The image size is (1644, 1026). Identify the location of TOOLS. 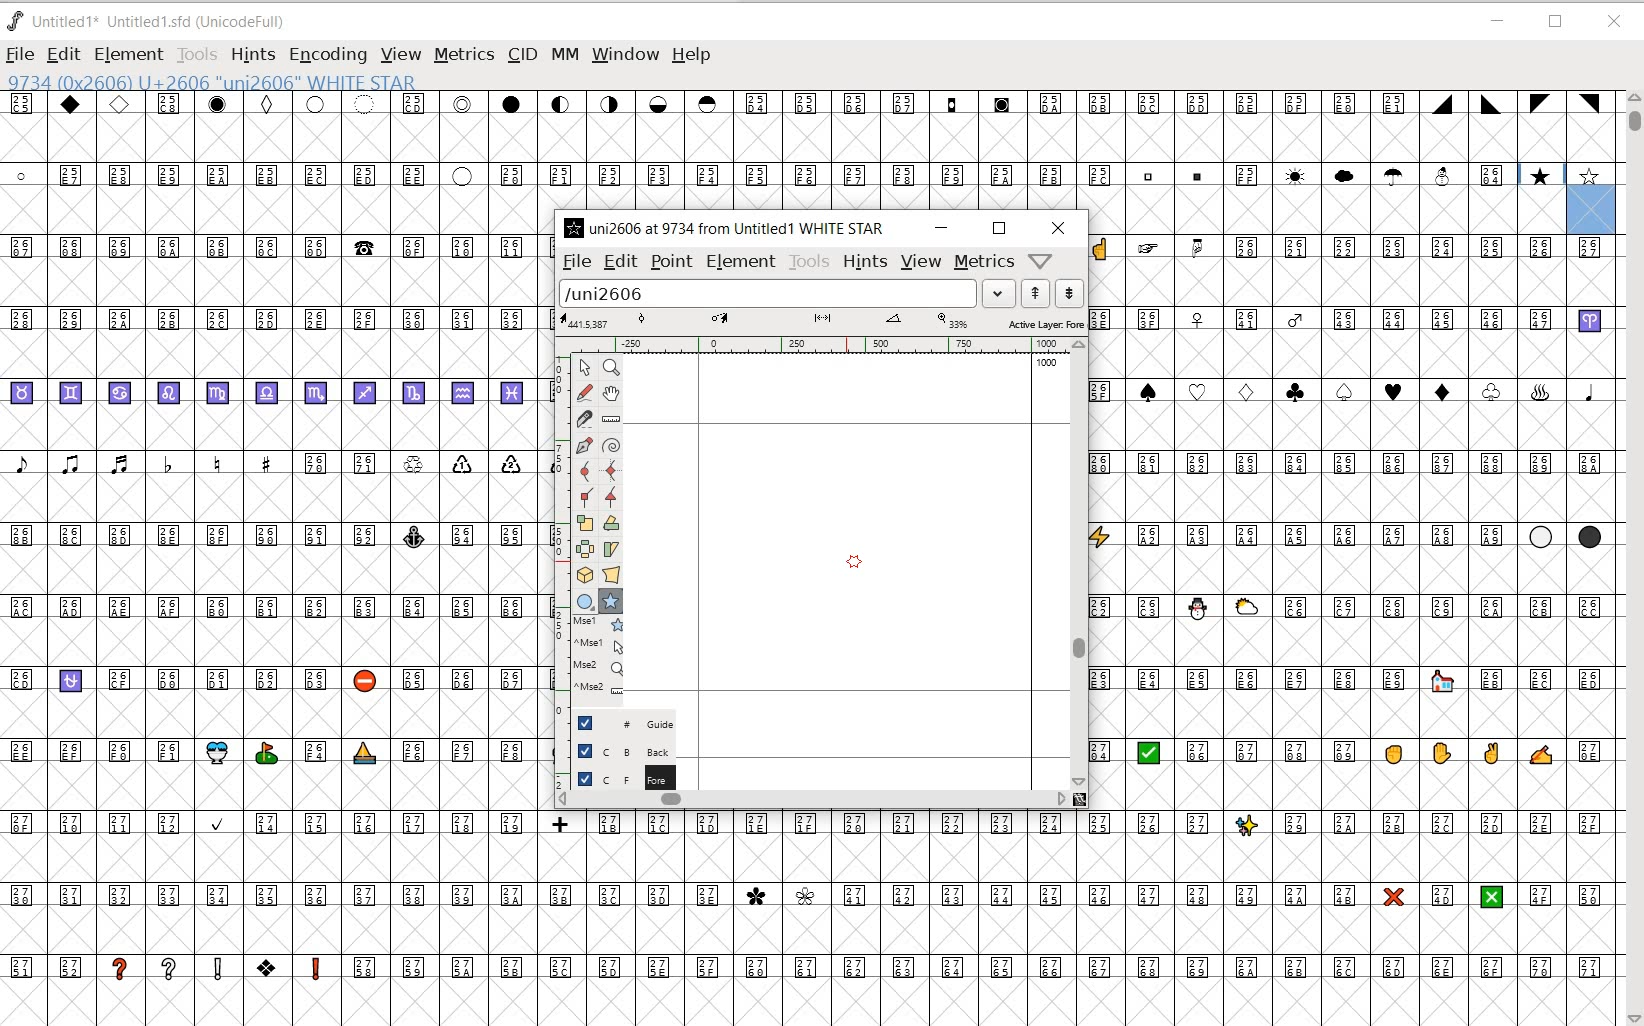
(808, 263).